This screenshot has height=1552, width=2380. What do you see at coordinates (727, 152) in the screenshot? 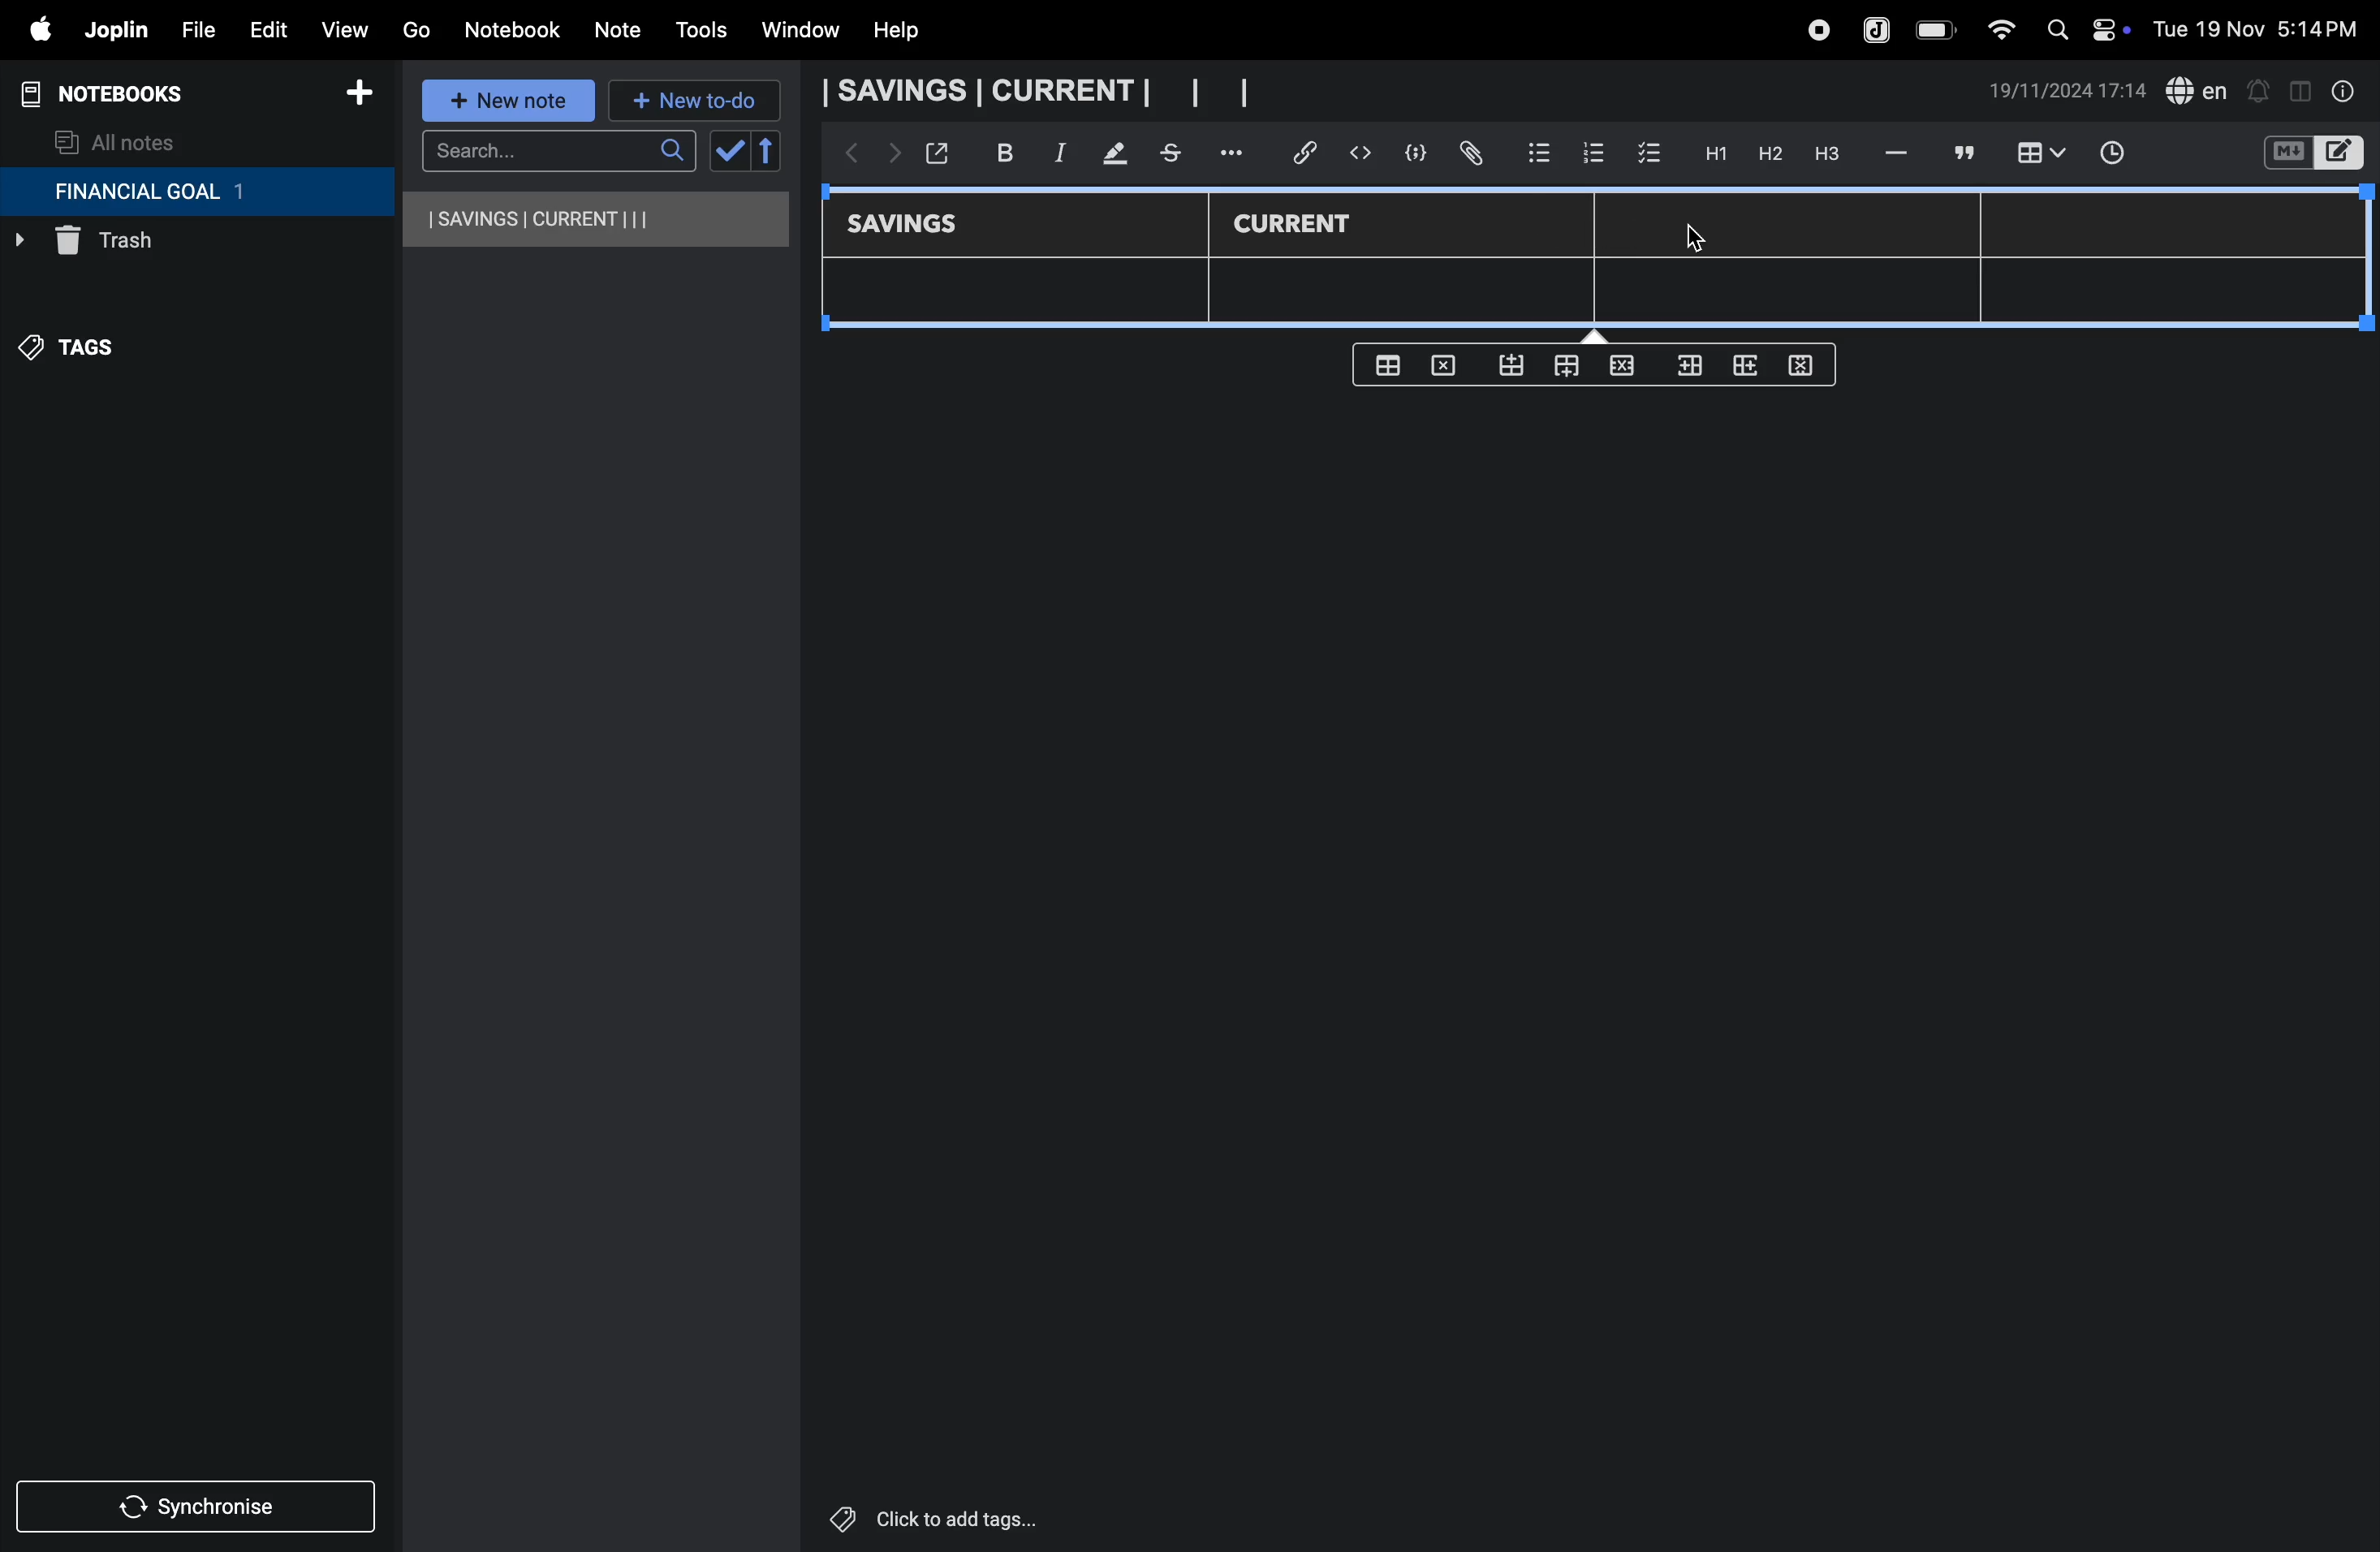
I see `check` at bounding box center [727, 152].